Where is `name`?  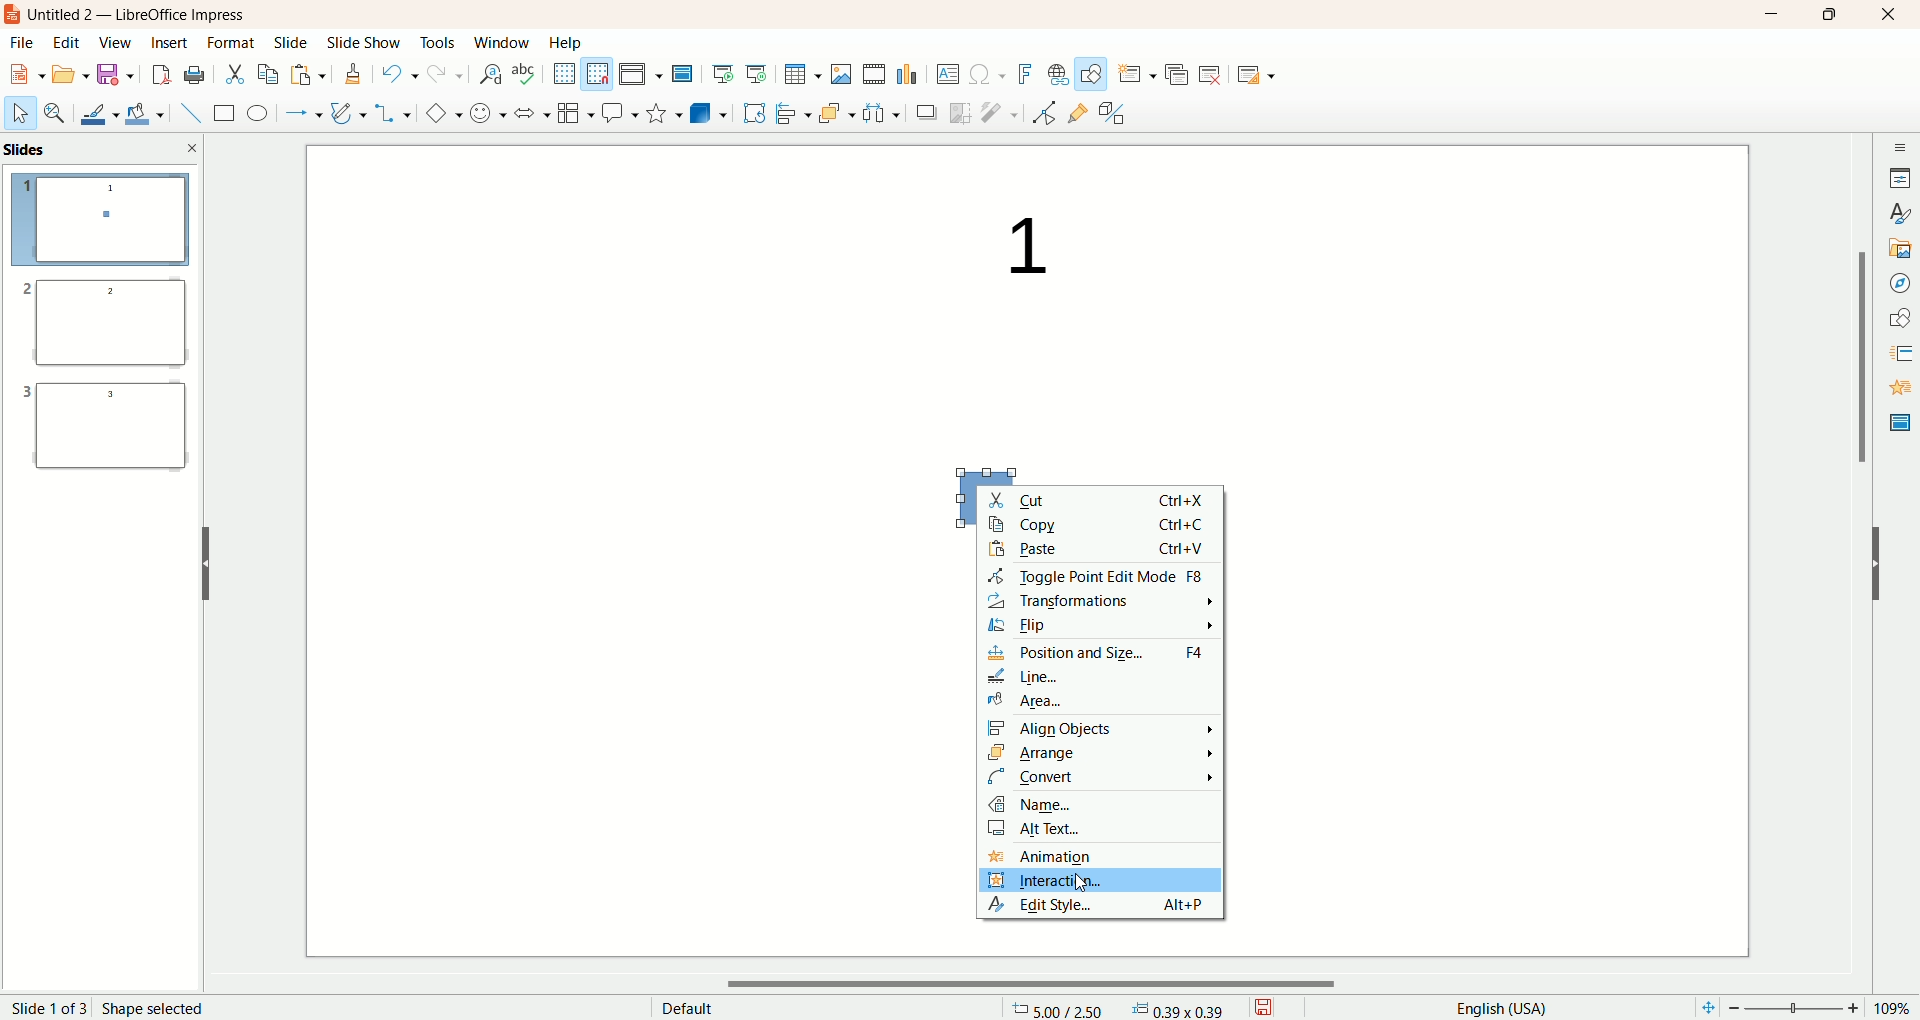
name is located at coordinates (1101, 803).